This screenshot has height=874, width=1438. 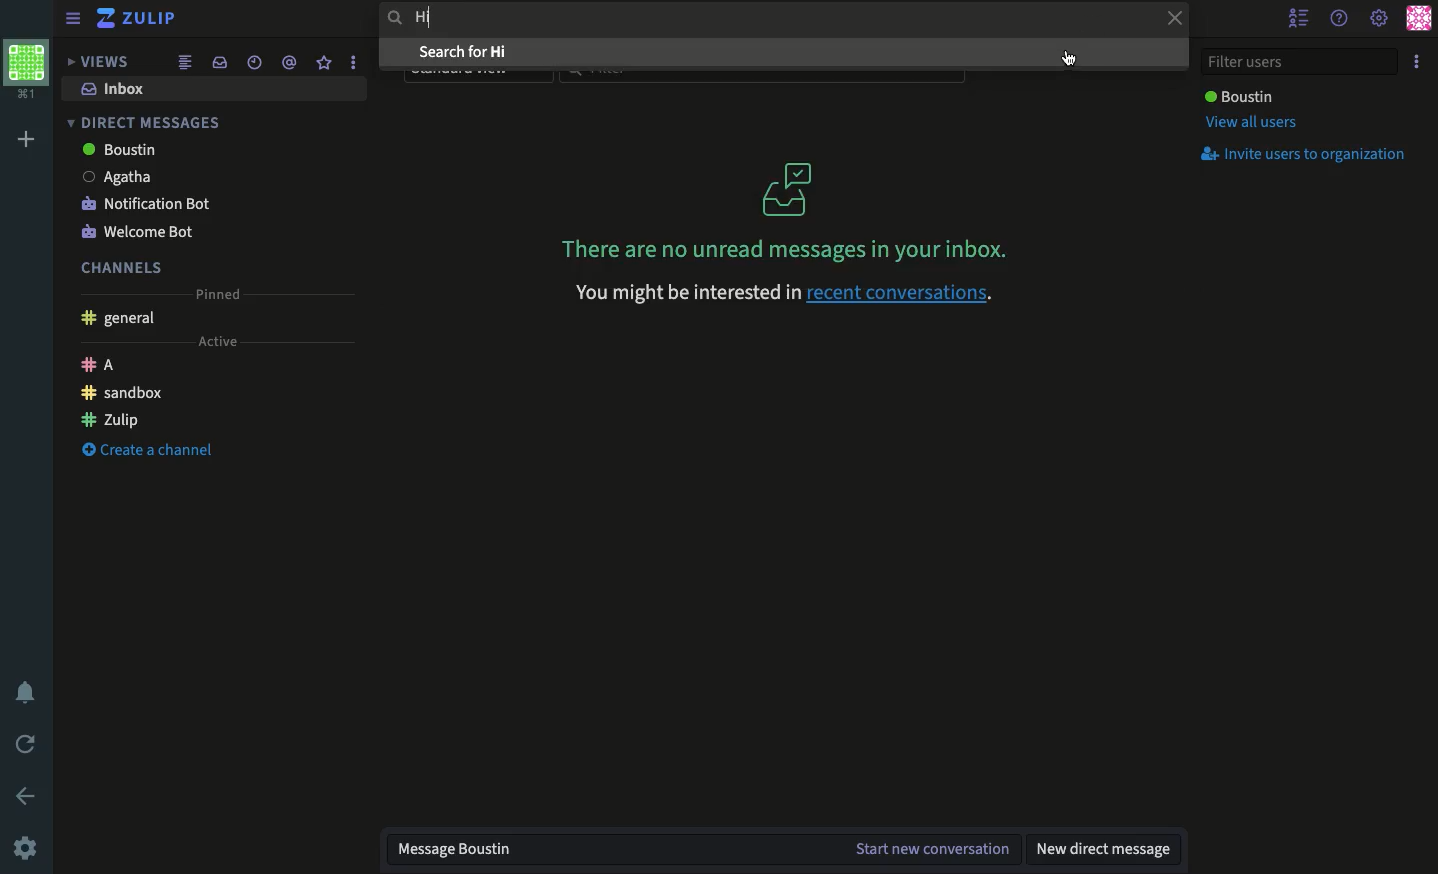 I want to click on Help, so click(x=1340, y=18).